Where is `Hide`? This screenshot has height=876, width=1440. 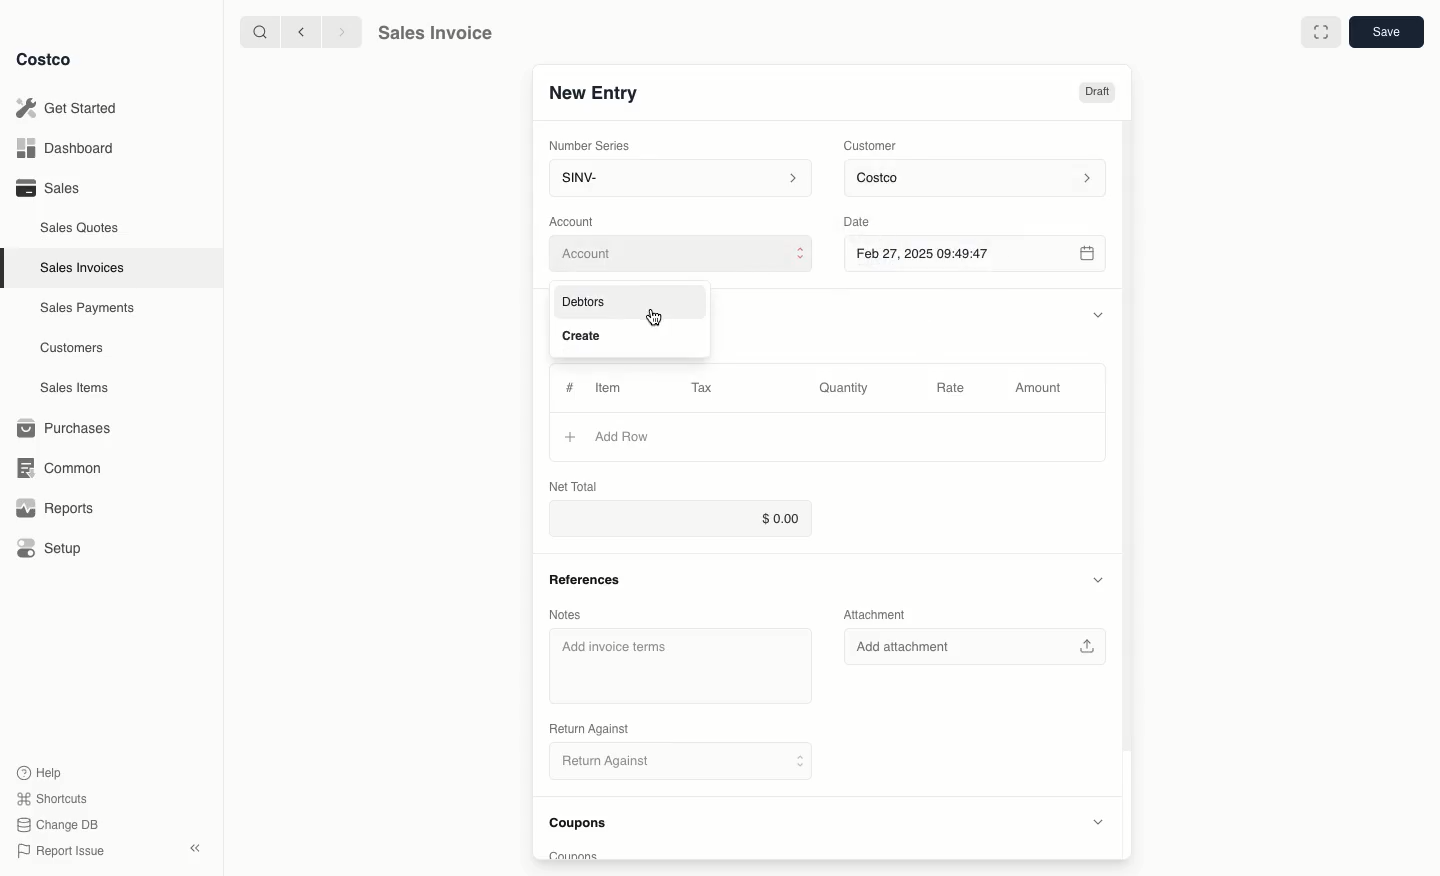
Hide is located at coordinates (1096, 580).